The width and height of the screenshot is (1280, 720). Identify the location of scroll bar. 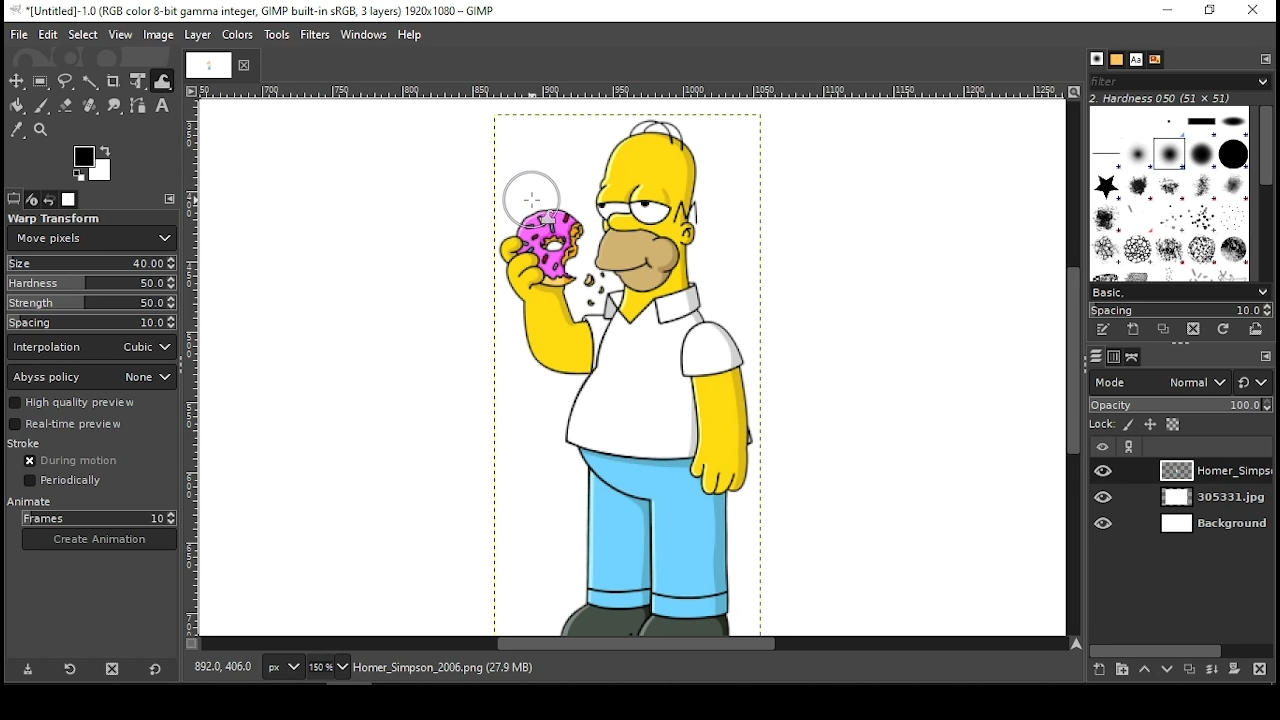
(1179, 651).